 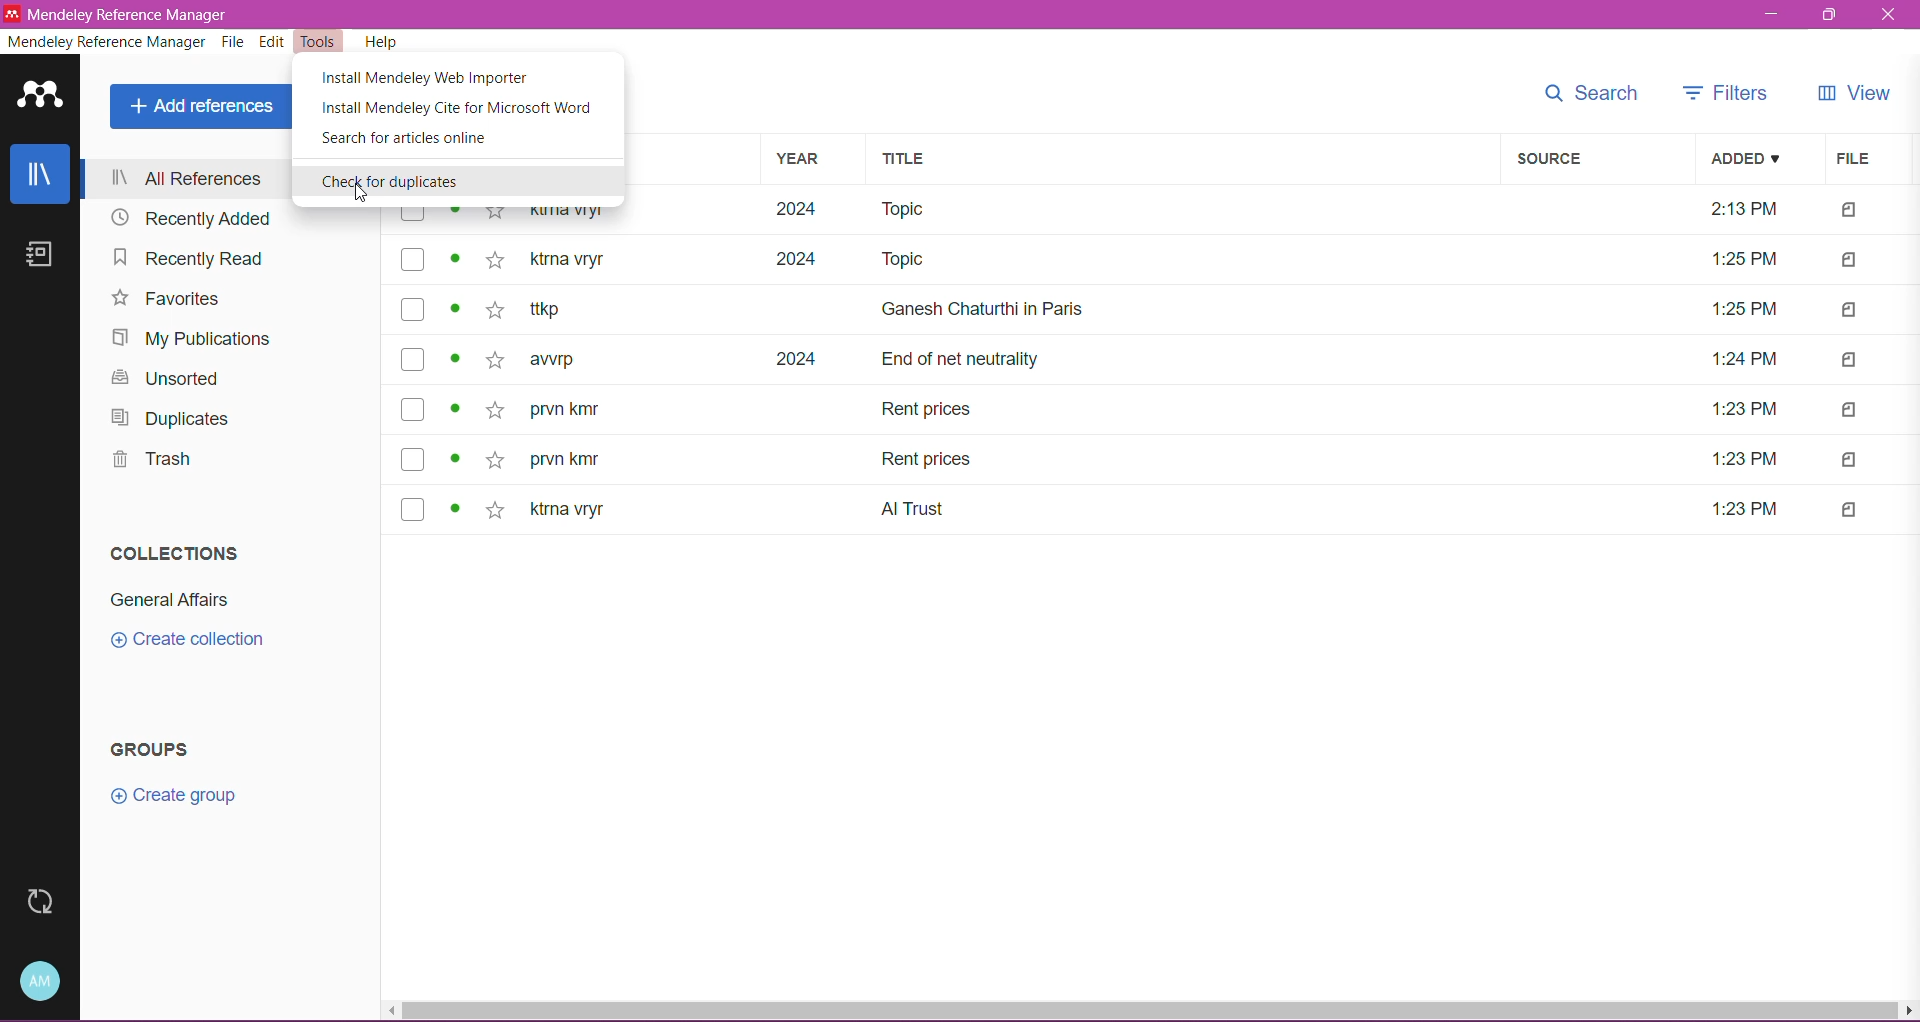 I want to click on Title, so click(x=980, y=307).